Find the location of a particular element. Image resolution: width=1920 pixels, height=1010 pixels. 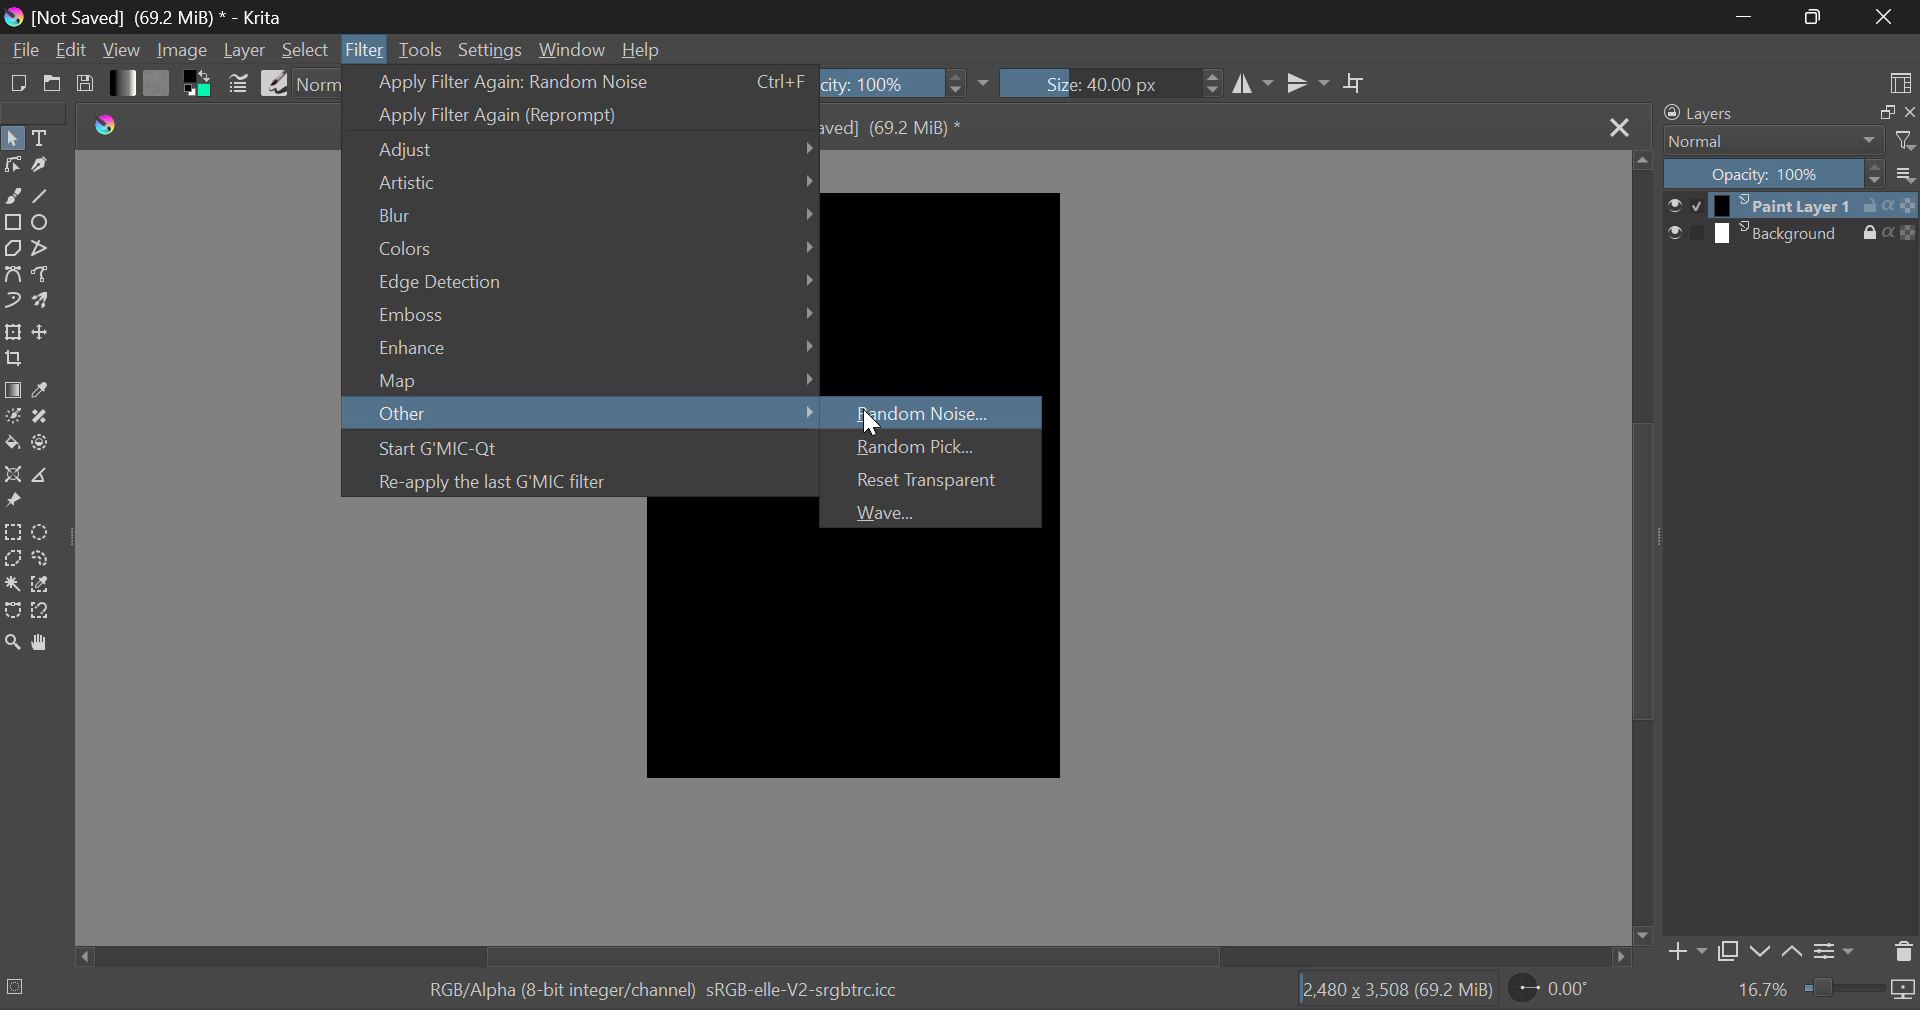

Colorize Mask Tool is located at coordinates (14, 418).